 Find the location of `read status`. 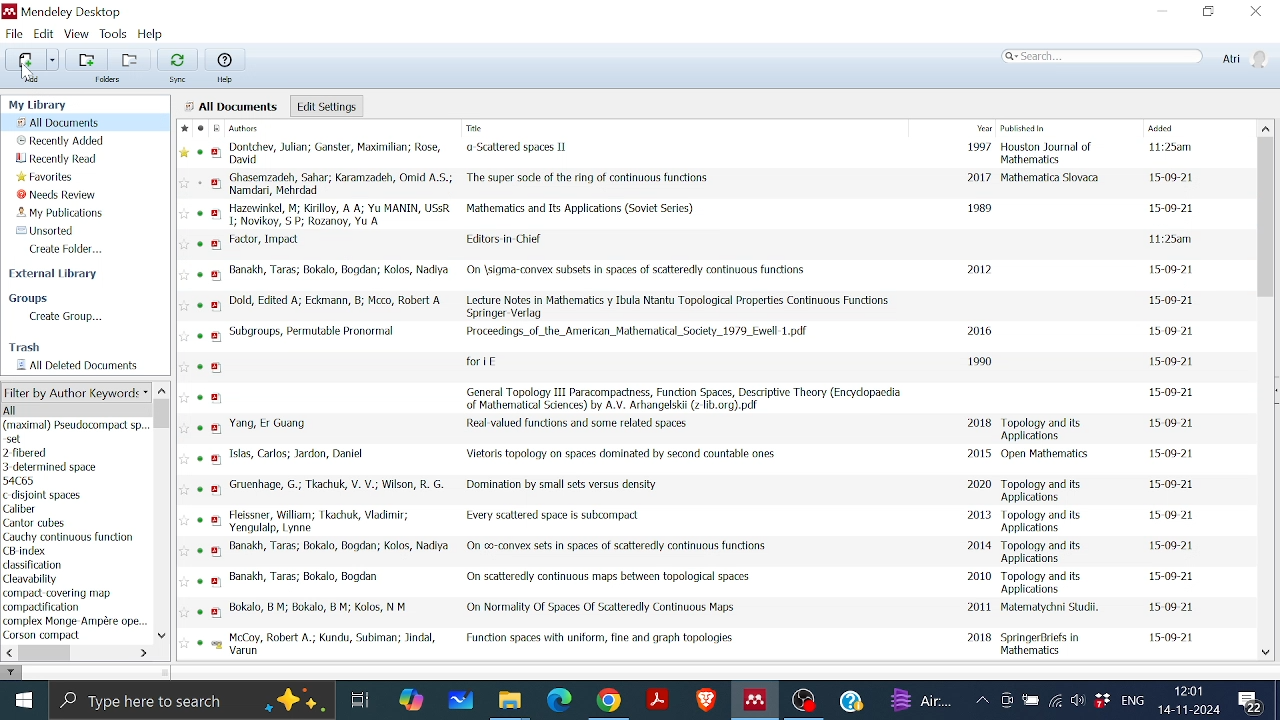

read status is located at coordinates (200, 275).